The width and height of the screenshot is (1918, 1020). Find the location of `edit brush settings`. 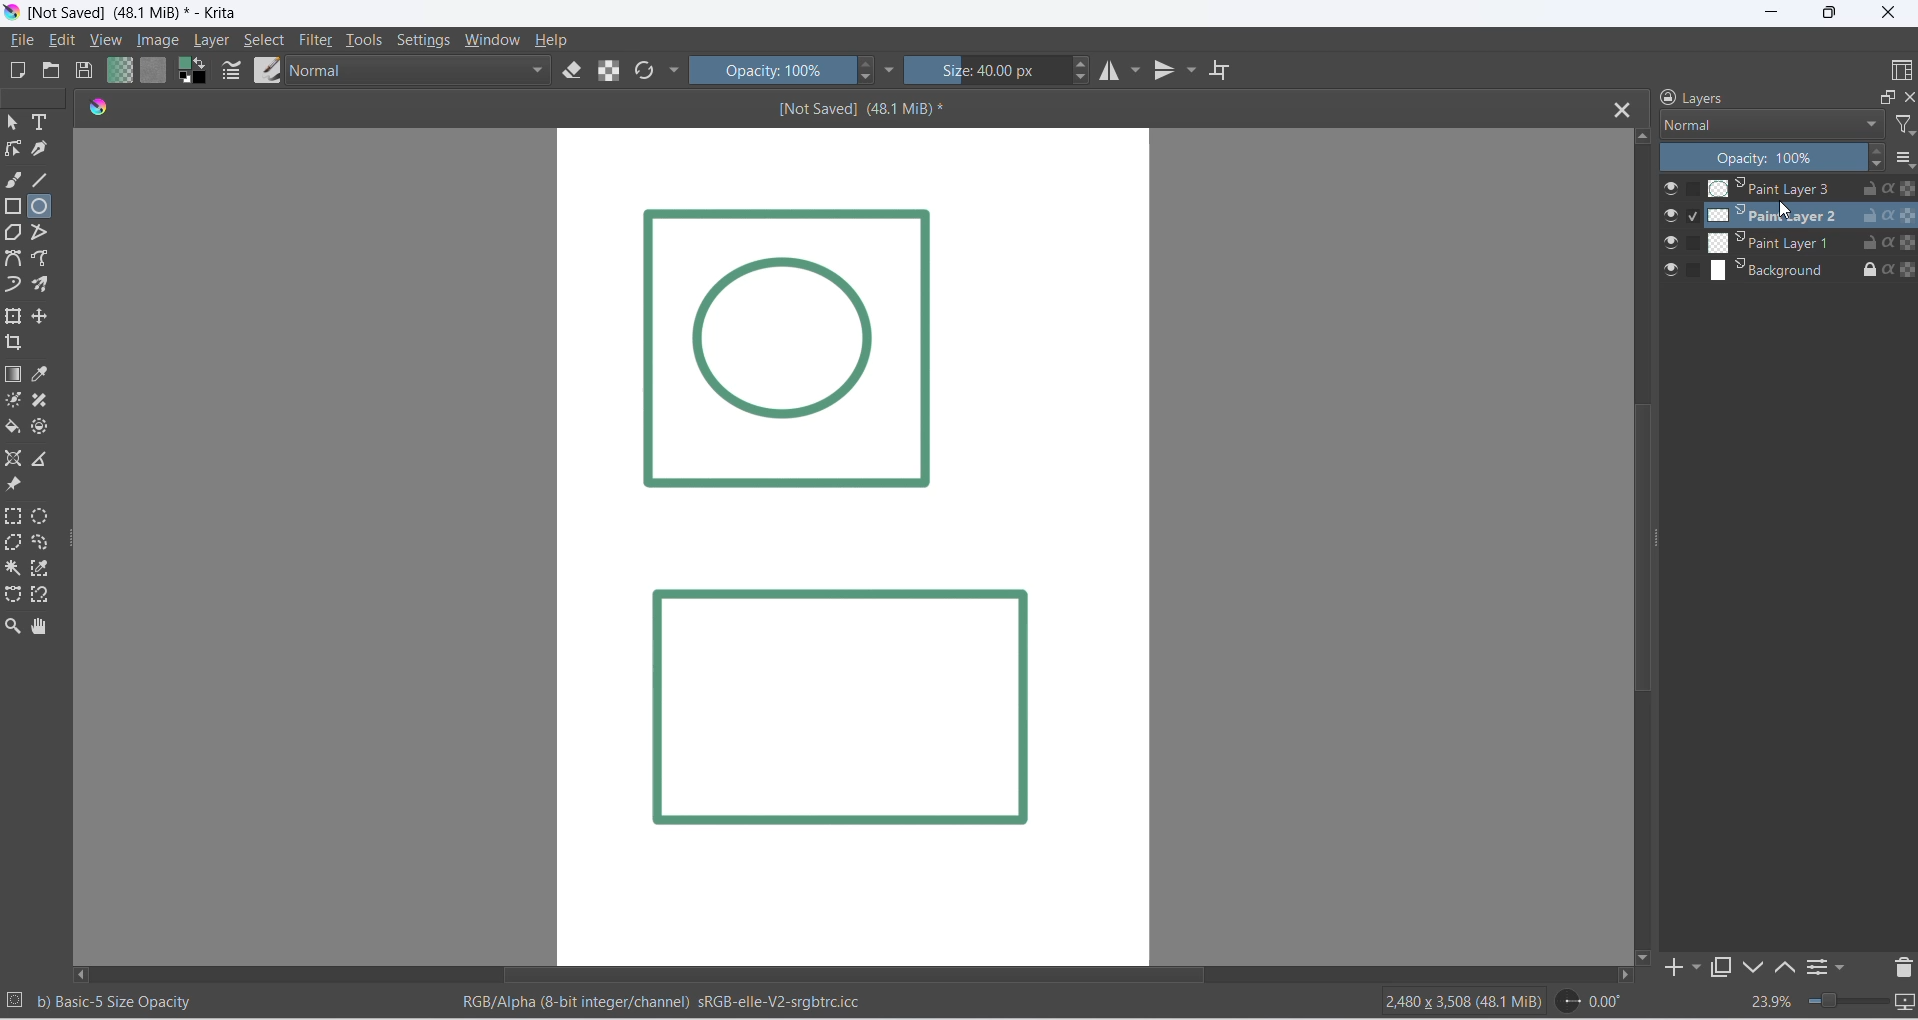

edit brush settings is located at coordinates (233, 74).